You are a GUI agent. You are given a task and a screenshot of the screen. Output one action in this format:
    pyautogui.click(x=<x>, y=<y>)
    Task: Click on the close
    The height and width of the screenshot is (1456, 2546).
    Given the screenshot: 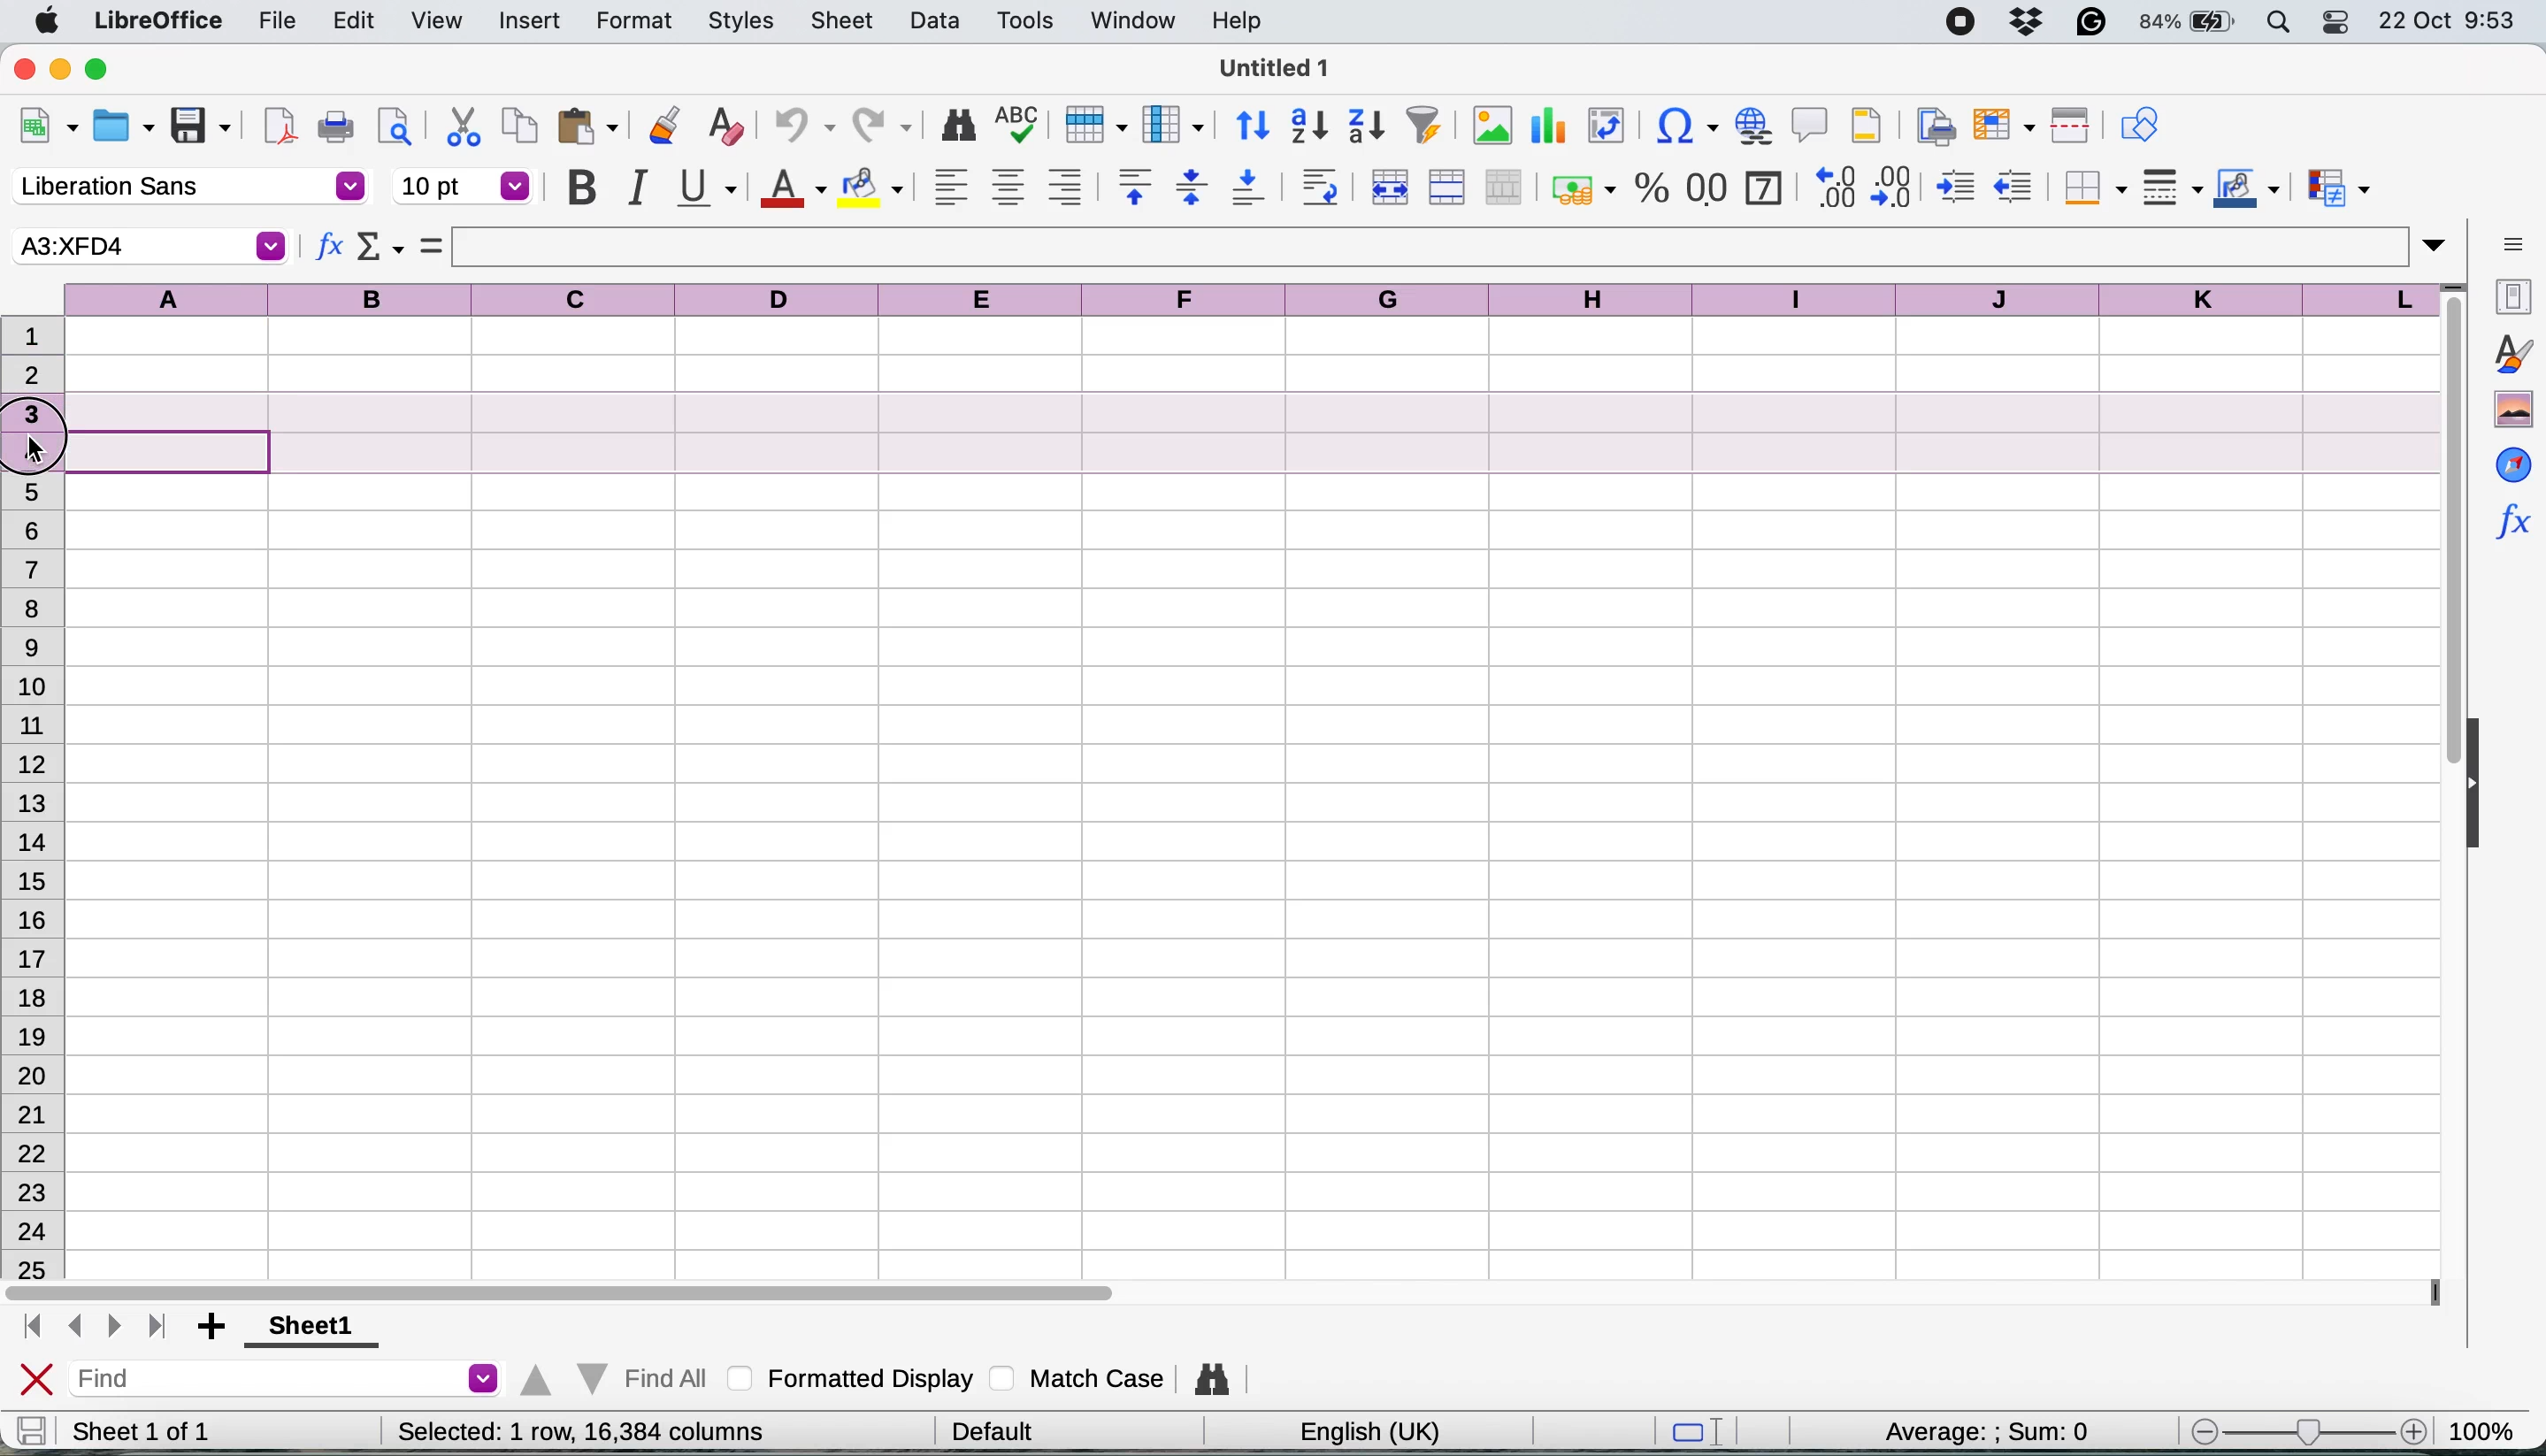 What is the action you would take?
    pyautogui.click(x=24, y=67)
    